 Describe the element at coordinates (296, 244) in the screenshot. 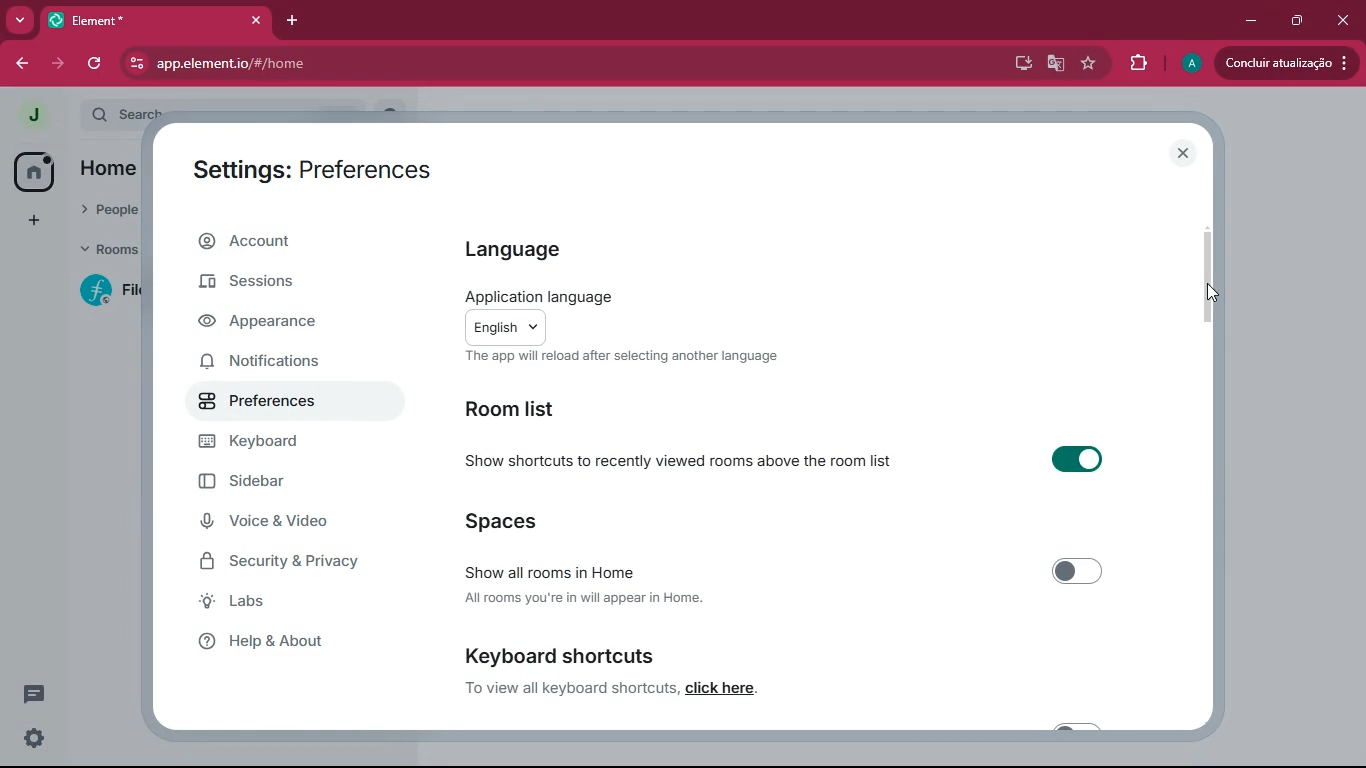

I see `account` at that location.